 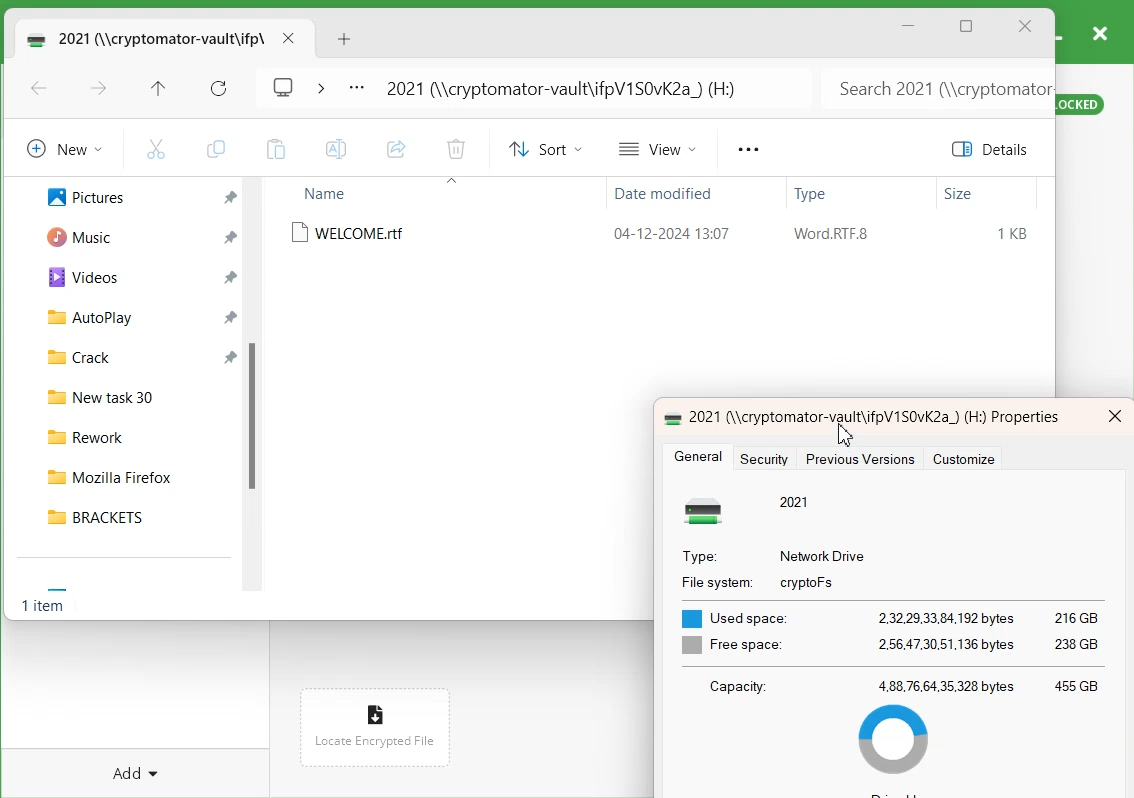 What do you see at coordinates (1099, 32) in the screenshot?
I see `close` at bounding box center [1099, 32].